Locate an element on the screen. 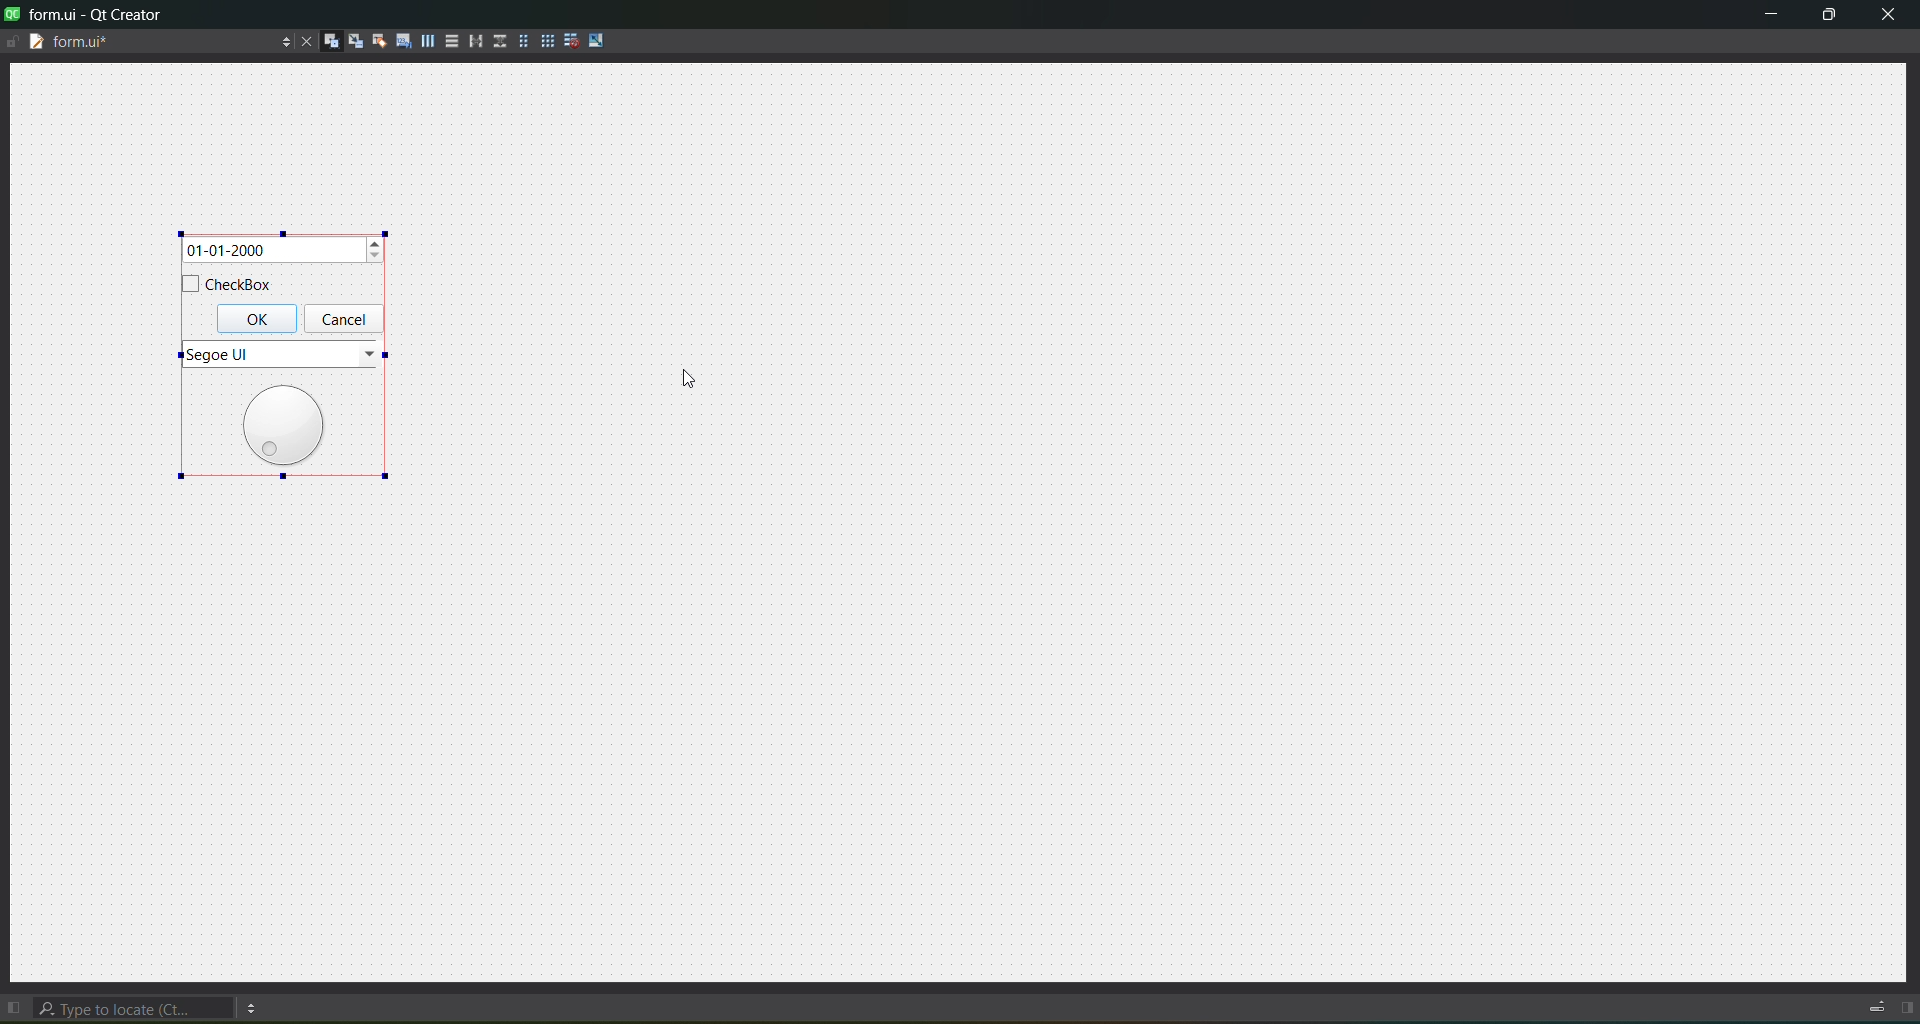  edit buddies is located at coordinates (375, 40).